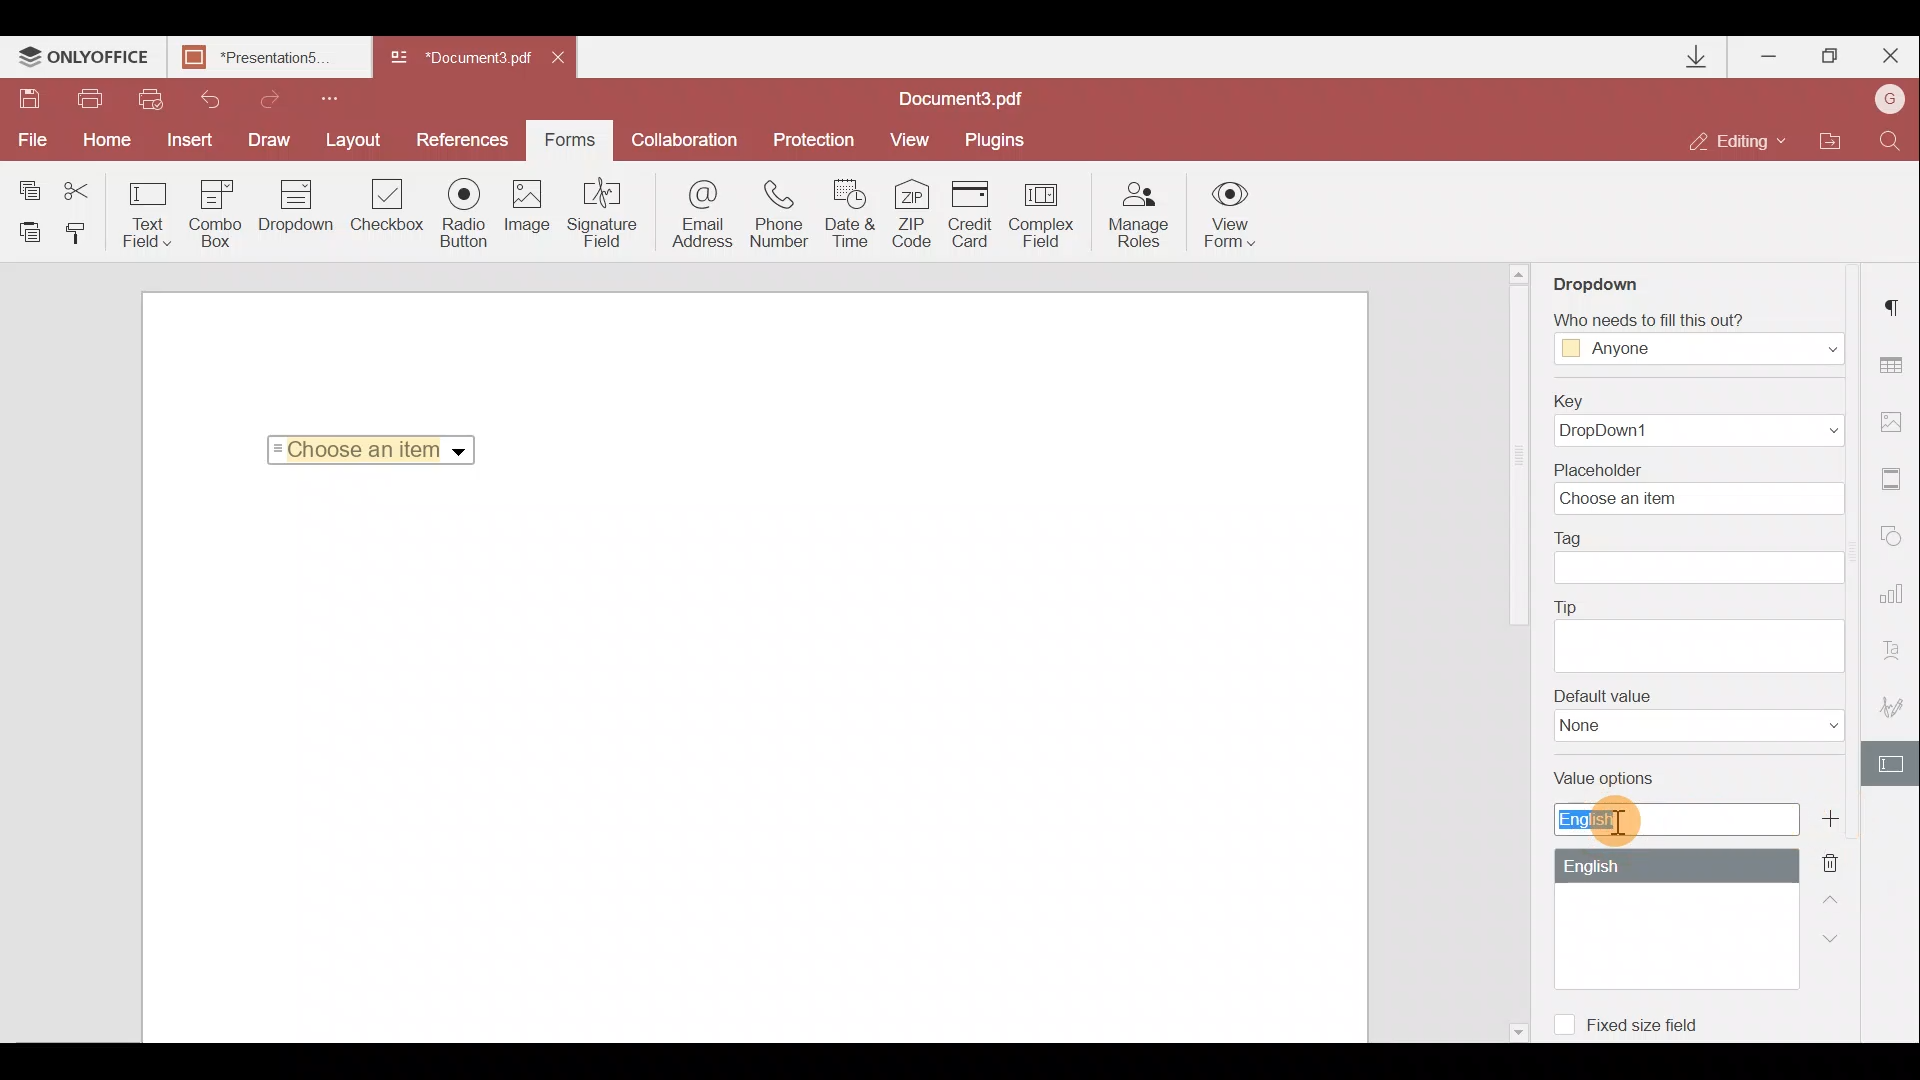  Describe the element at coordinates (1896, 417) in the screenshot. I see `Image settings` at that location.